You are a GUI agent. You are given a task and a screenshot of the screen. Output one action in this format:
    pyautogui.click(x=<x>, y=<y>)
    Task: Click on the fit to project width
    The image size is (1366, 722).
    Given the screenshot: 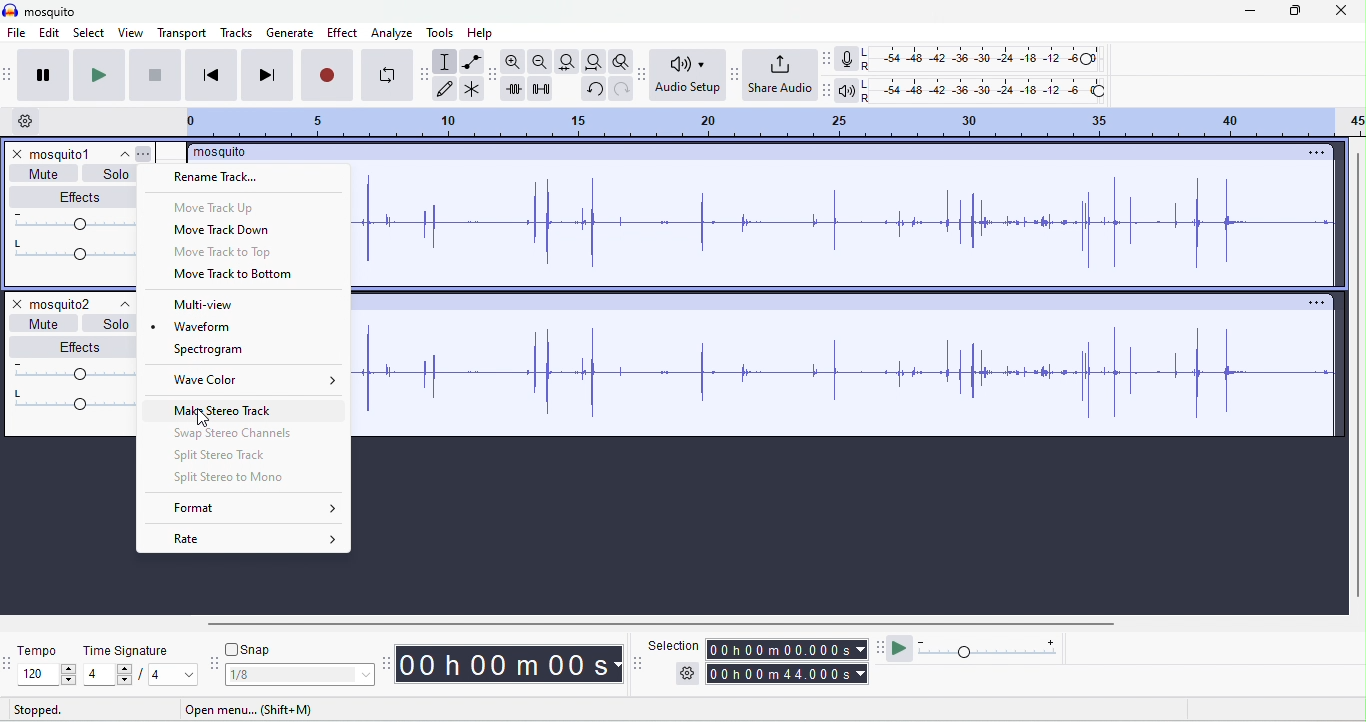 What is the action you would take?
    pyautogui.click(x=593, y=62)
    